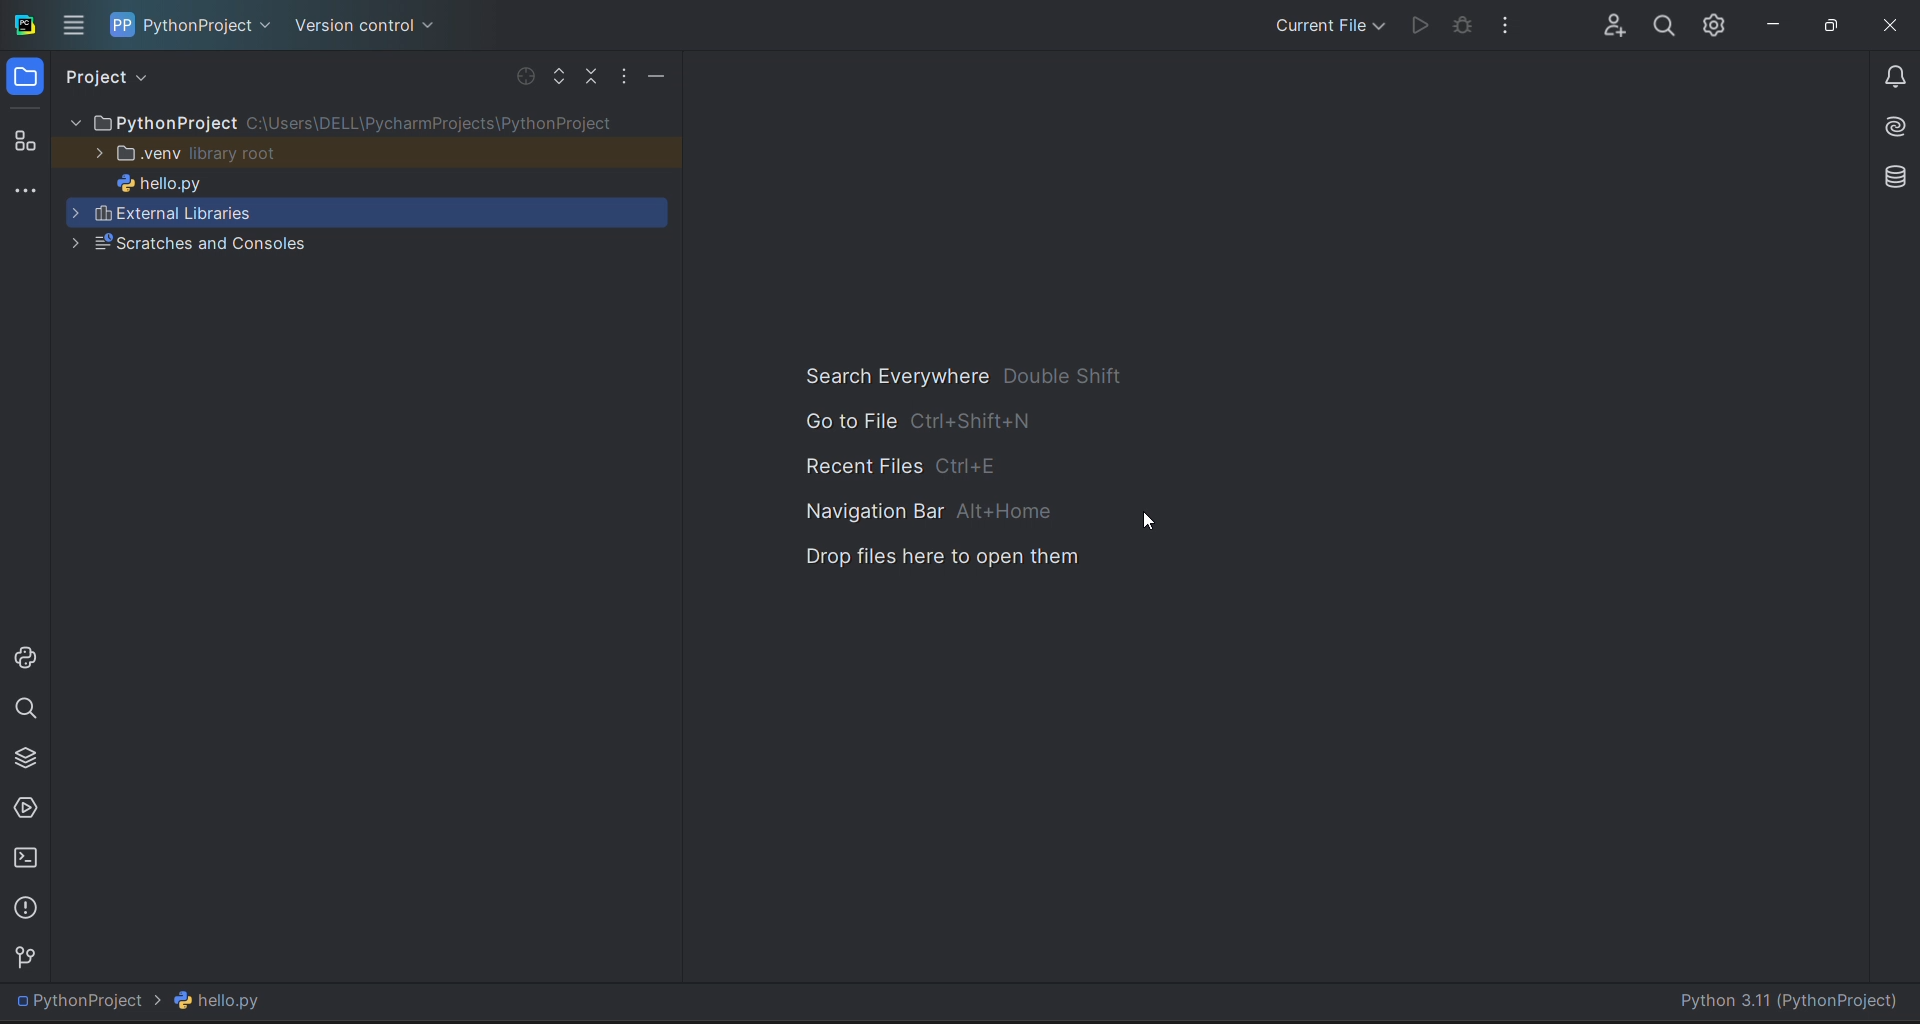  Describe the element at coordinates (656, 75) in the screenshot. I see `minimize` at that location.